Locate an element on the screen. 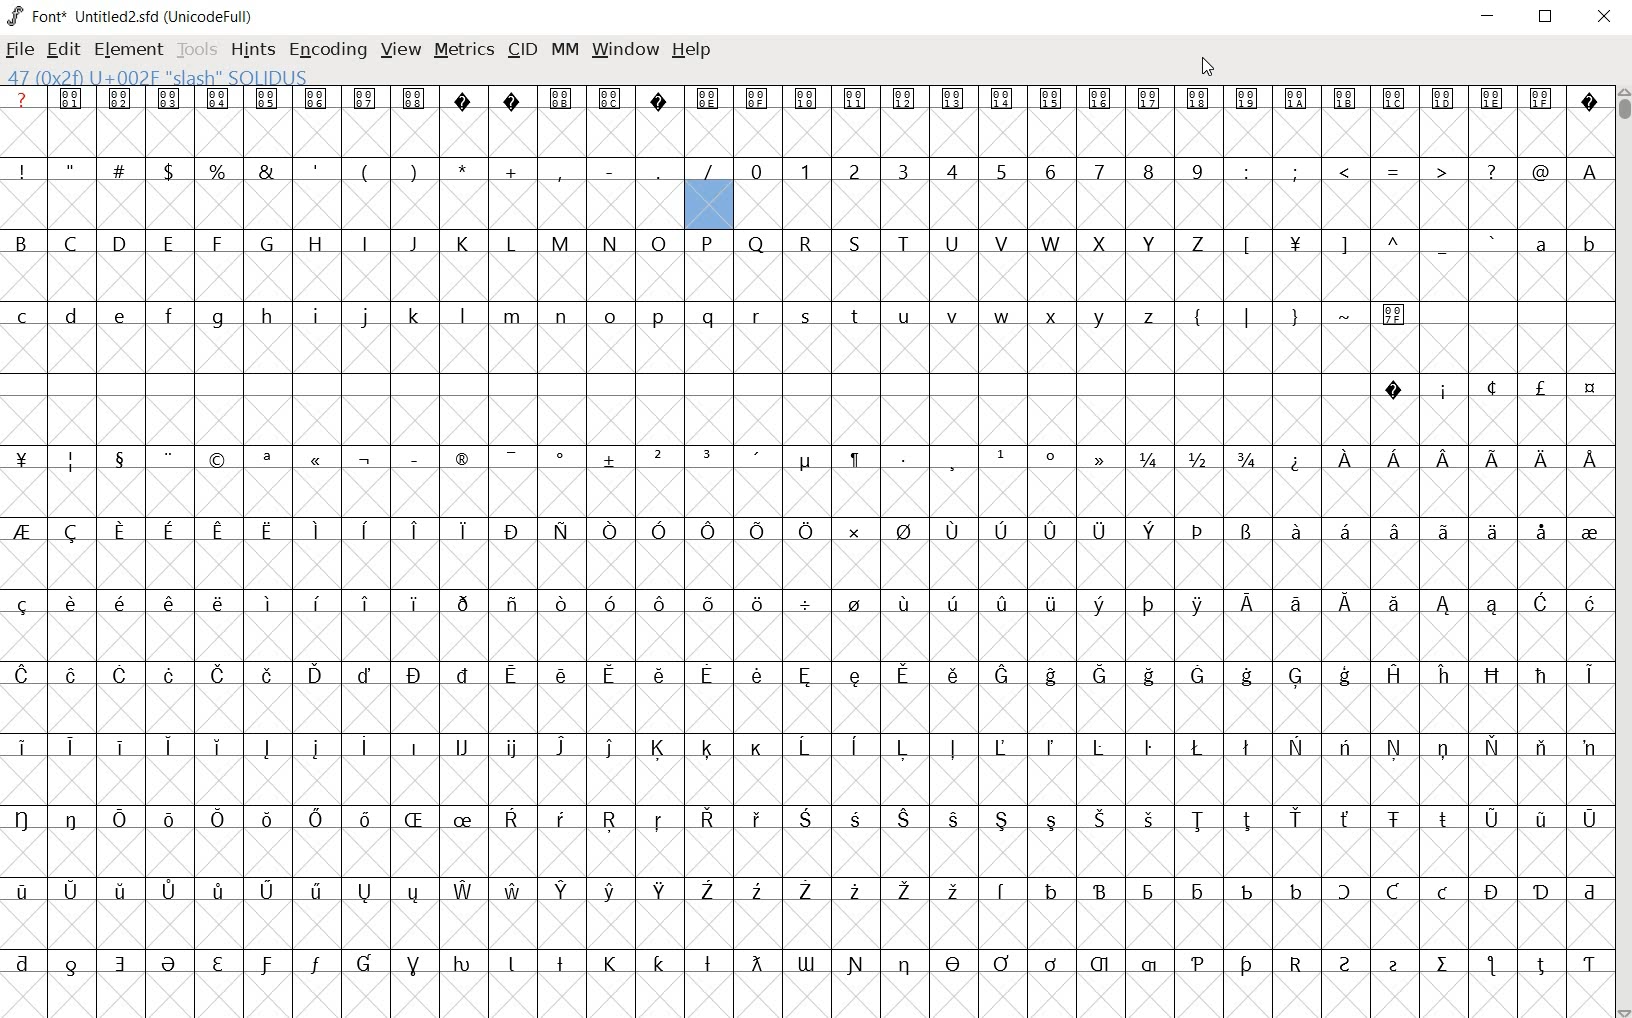 The image size is (1632, 1018). HELP is located at coordinates (692, 51).